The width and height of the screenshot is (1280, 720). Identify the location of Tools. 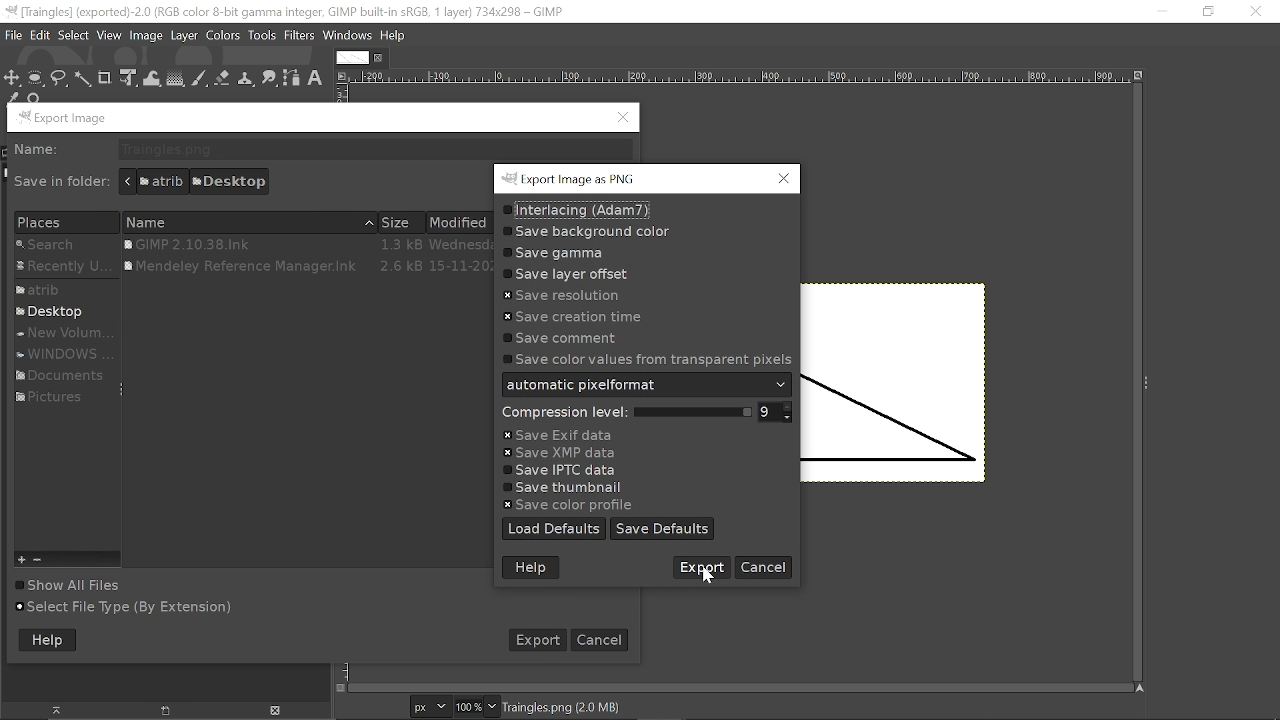
(263, 36).